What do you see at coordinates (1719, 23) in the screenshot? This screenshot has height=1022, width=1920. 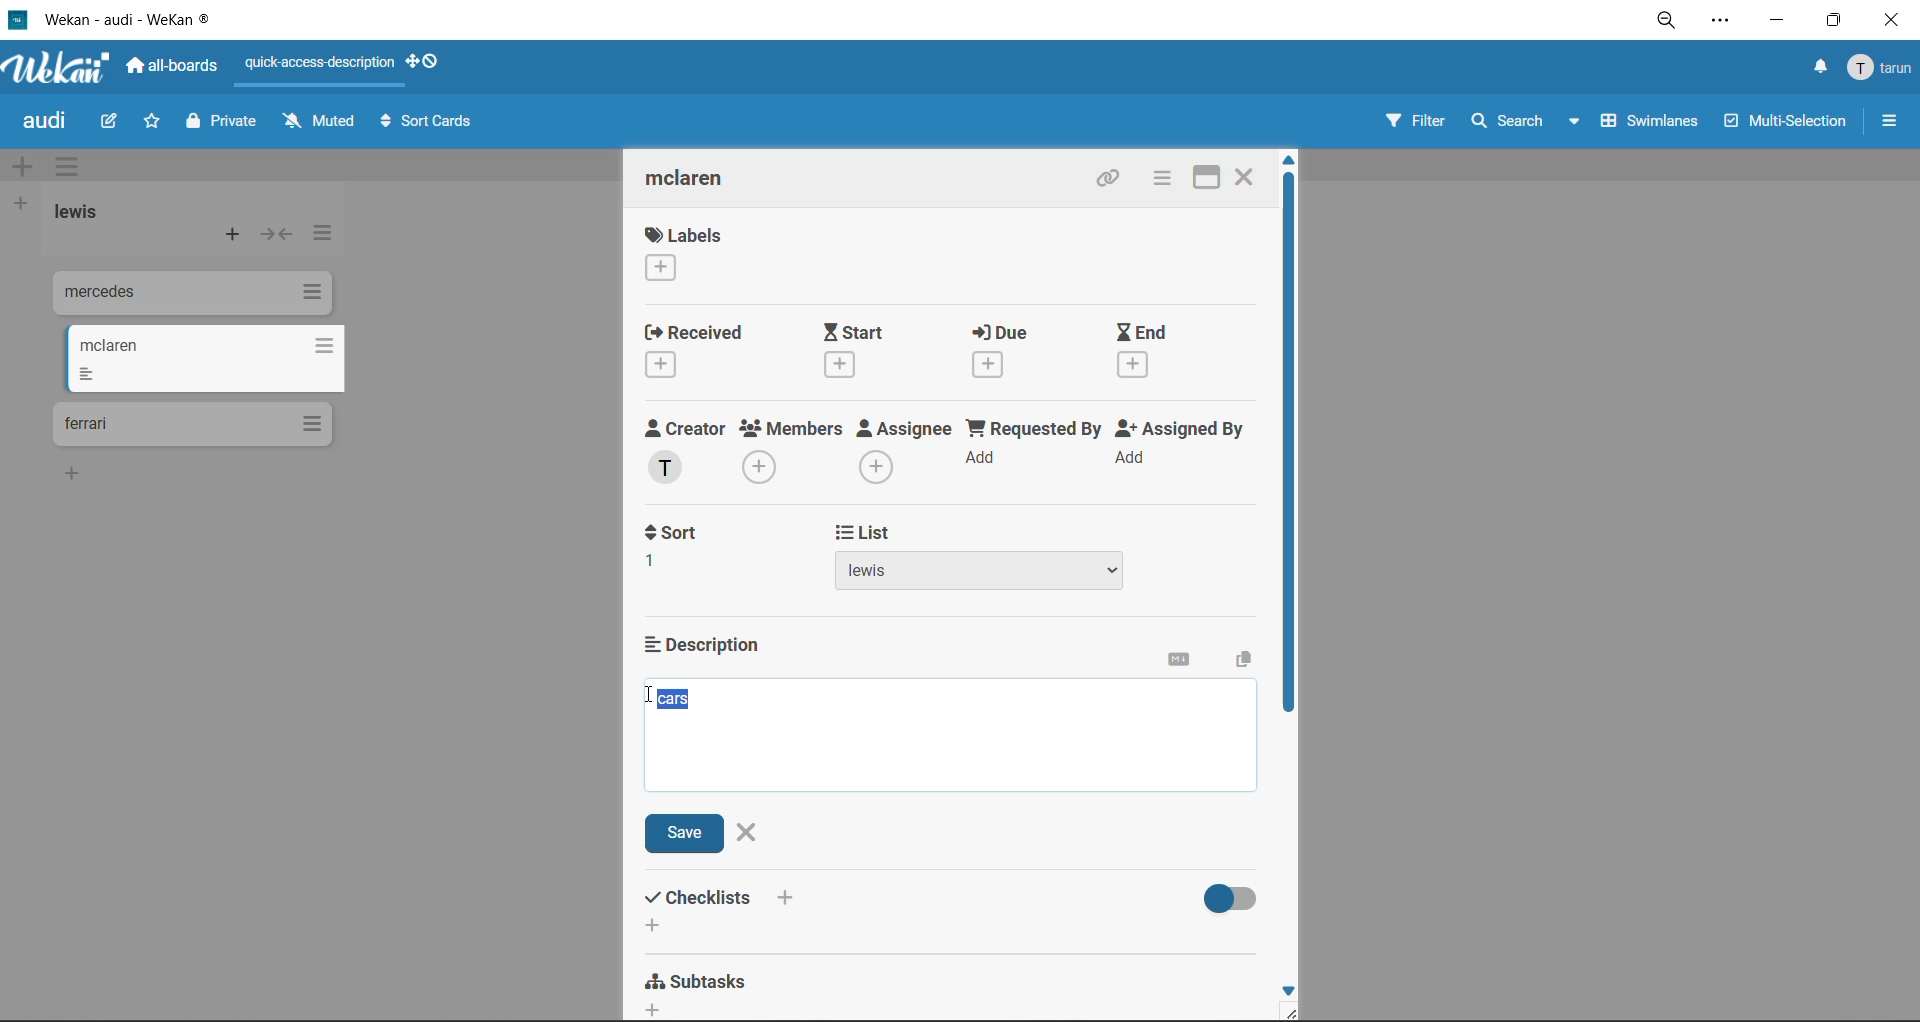 I see `settings` at bounding box center [1719, 23].